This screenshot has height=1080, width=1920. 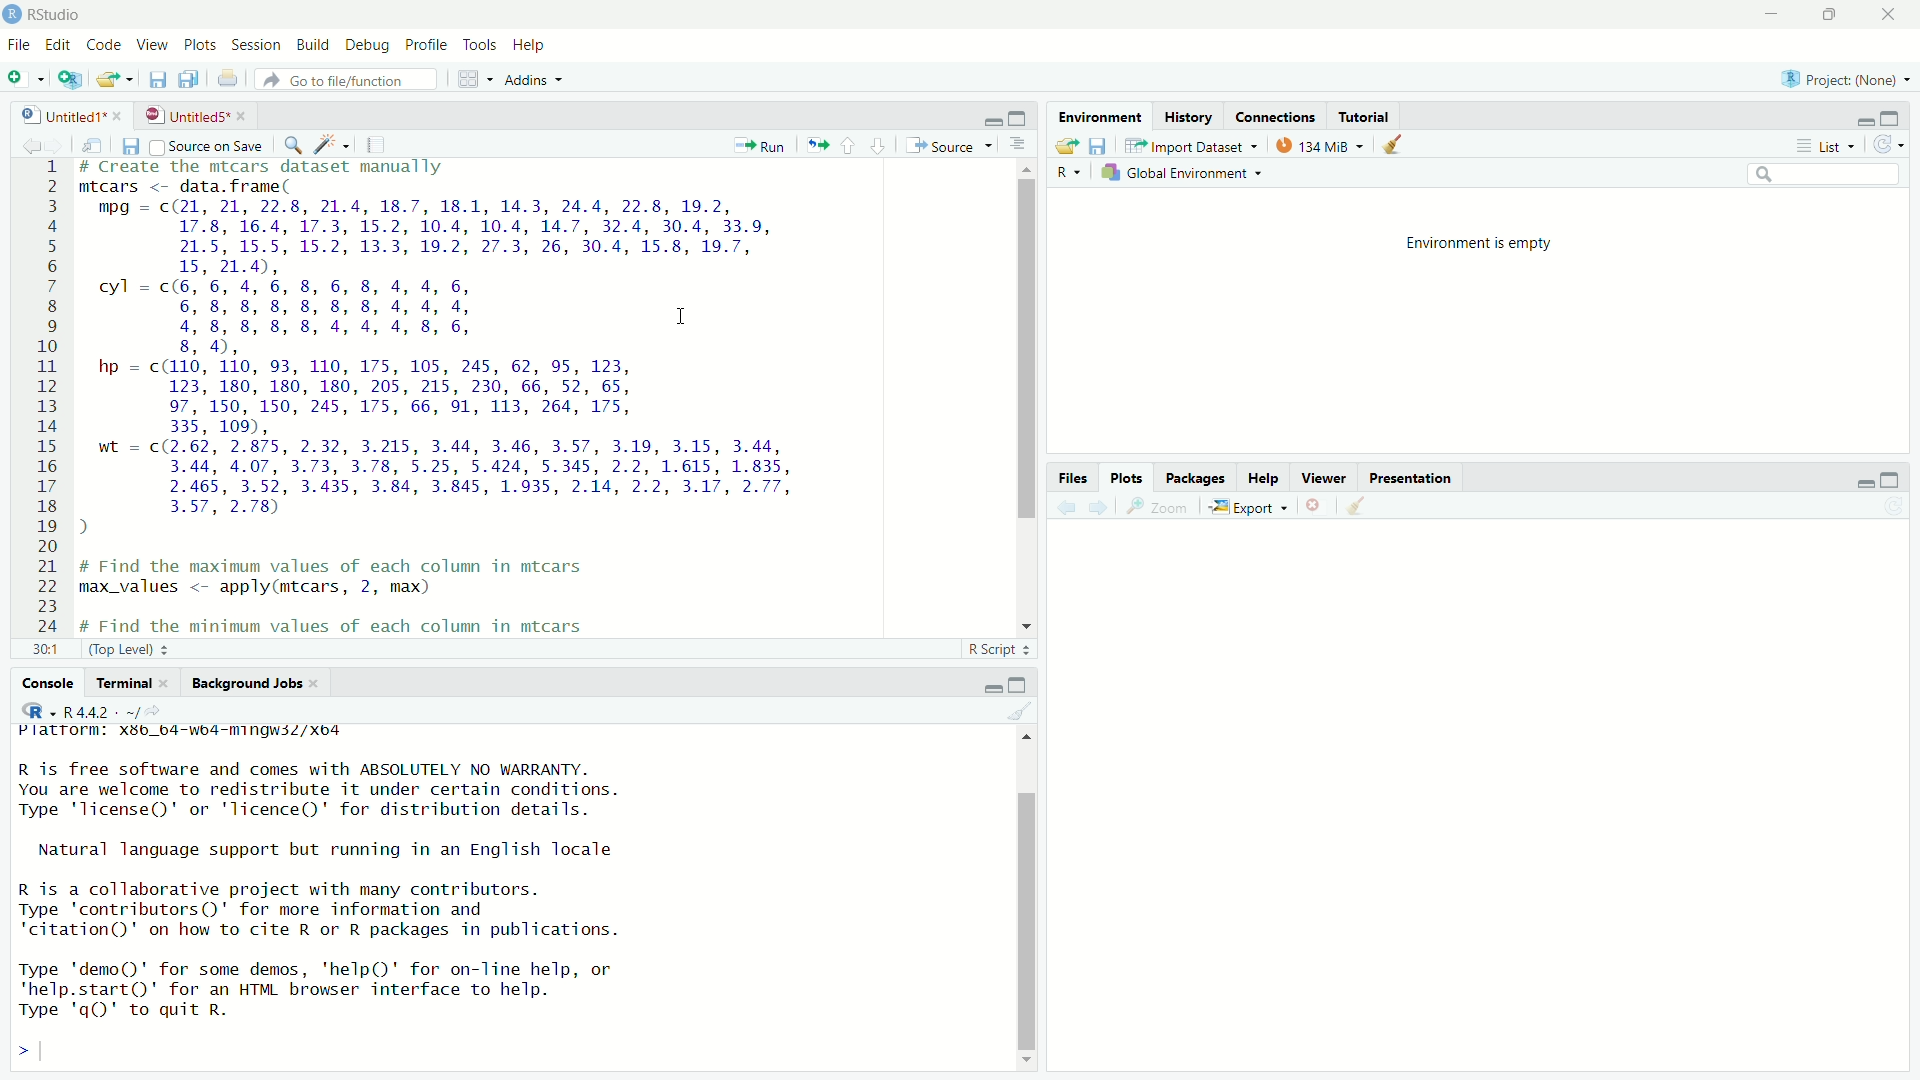 What do you see at coordinates (1400, 149) in the screenshot?
I see `clear` at bounding box center [1400, 149].